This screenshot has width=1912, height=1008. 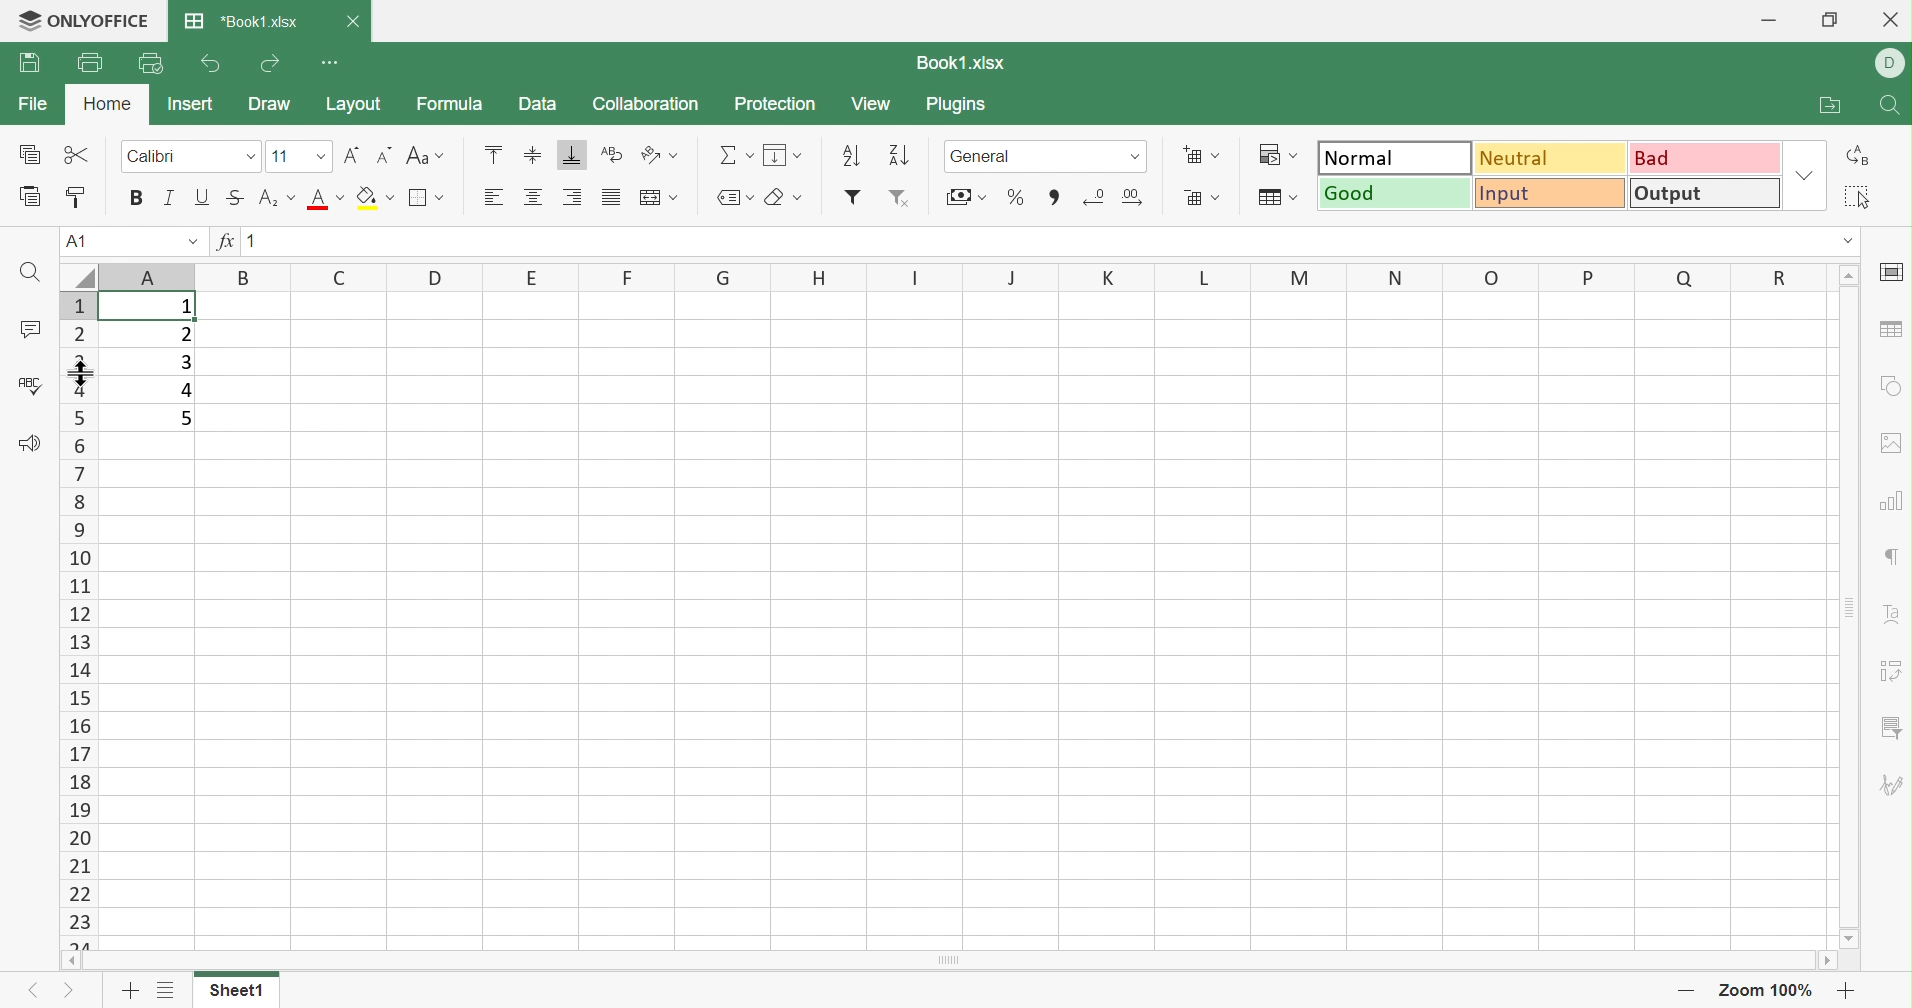 I want to click on Clear, so click(x=776, y=199).